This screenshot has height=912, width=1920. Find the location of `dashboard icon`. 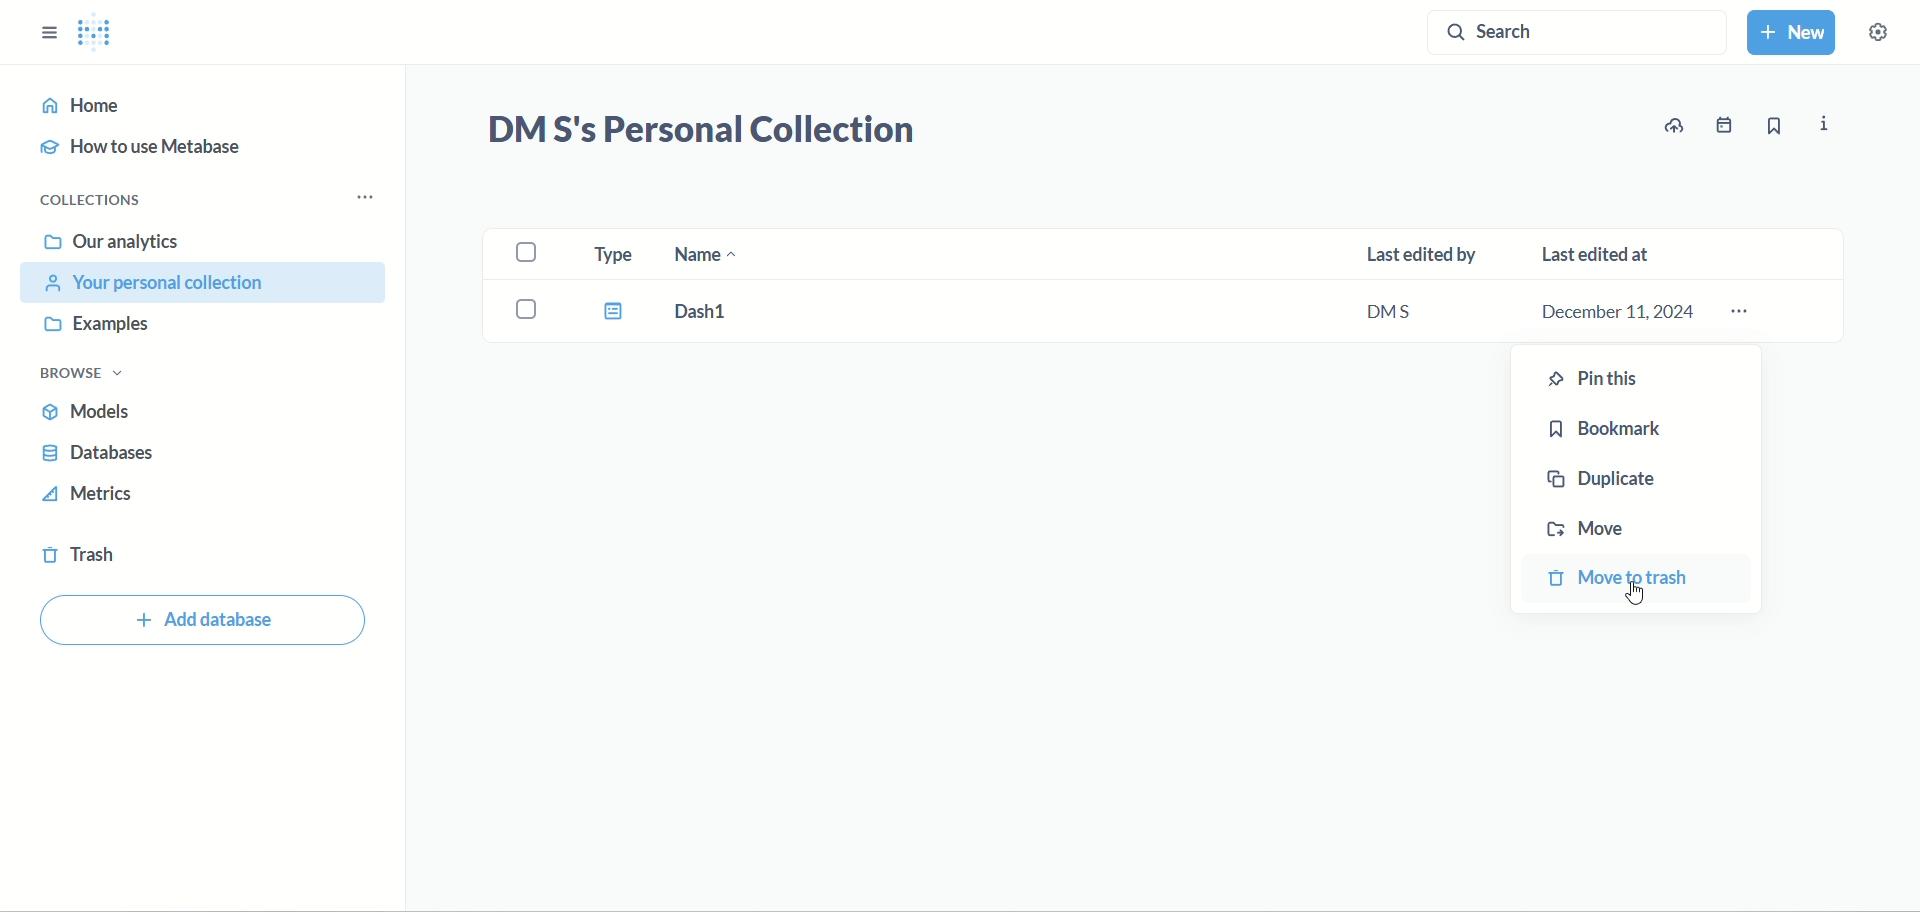

dashboard icon is located at coordinates (610, 311).